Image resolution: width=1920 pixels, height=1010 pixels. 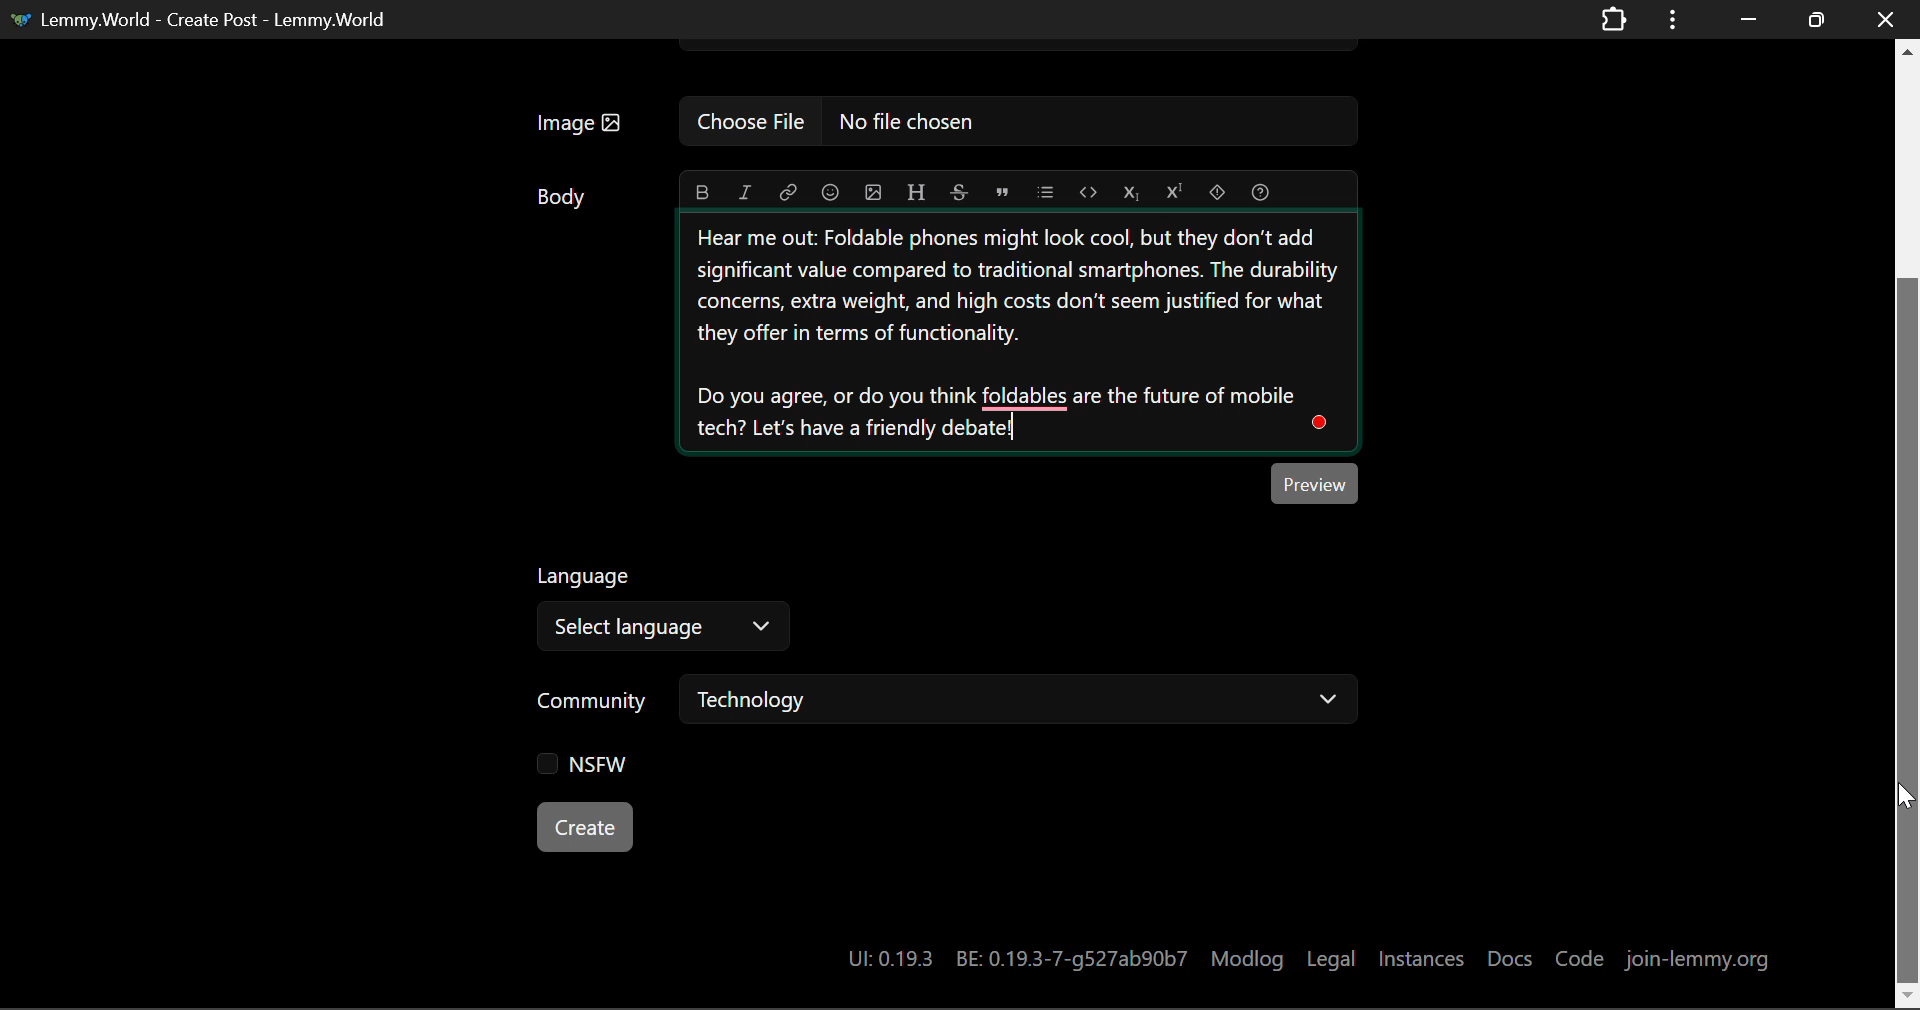 What do you see at coordinates (960, 192) in the screenshot?
I see `strikethrough` at bounding box center [960, 192].